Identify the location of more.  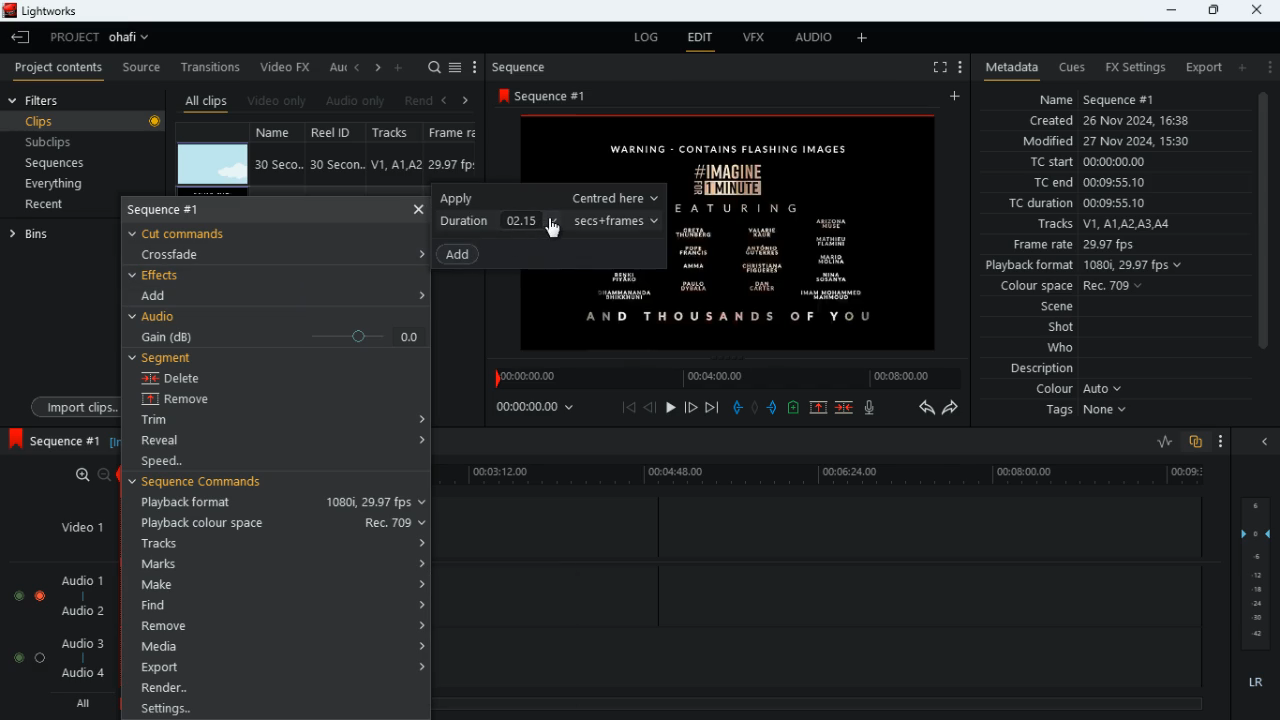
(958, 66).